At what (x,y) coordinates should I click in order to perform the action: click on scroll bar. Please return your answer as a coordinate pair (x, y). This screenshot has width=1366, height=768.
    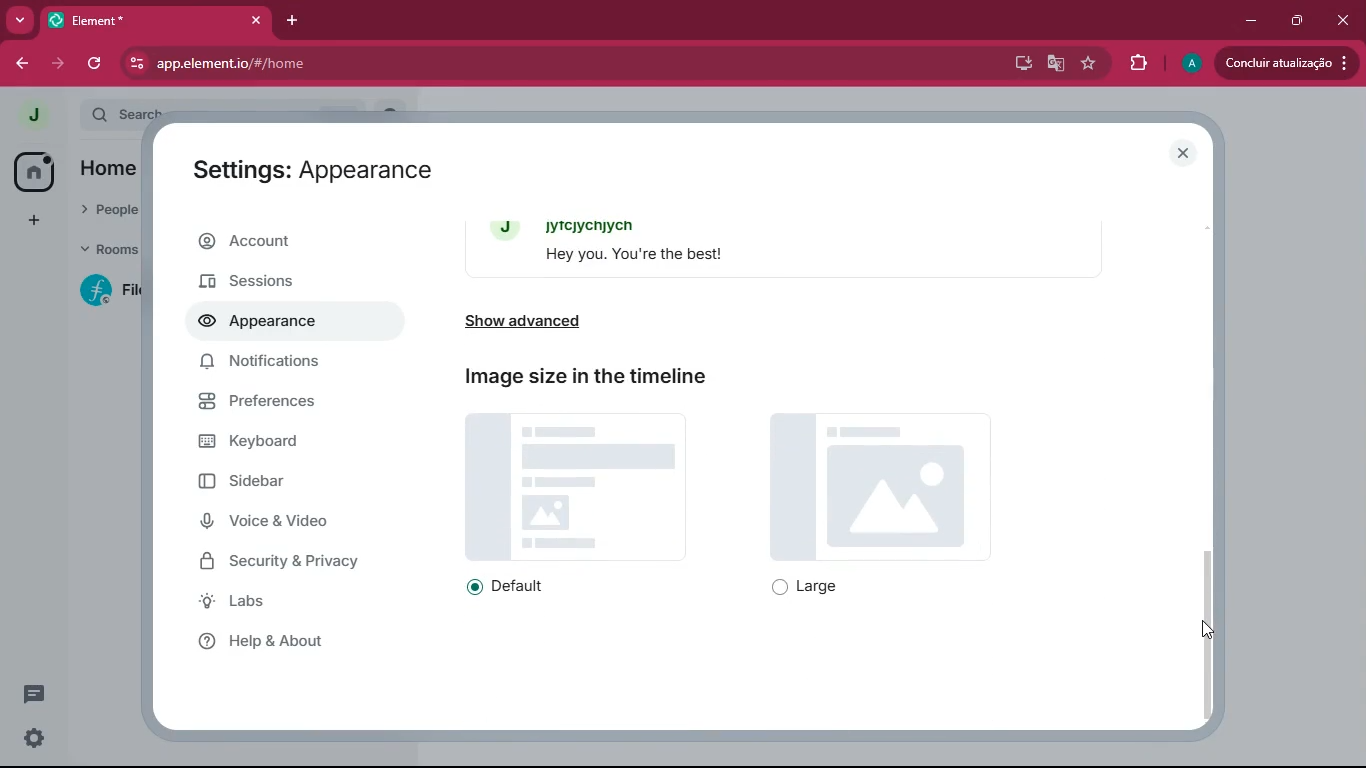
    Looking at the image, I should click on (1209, 623).